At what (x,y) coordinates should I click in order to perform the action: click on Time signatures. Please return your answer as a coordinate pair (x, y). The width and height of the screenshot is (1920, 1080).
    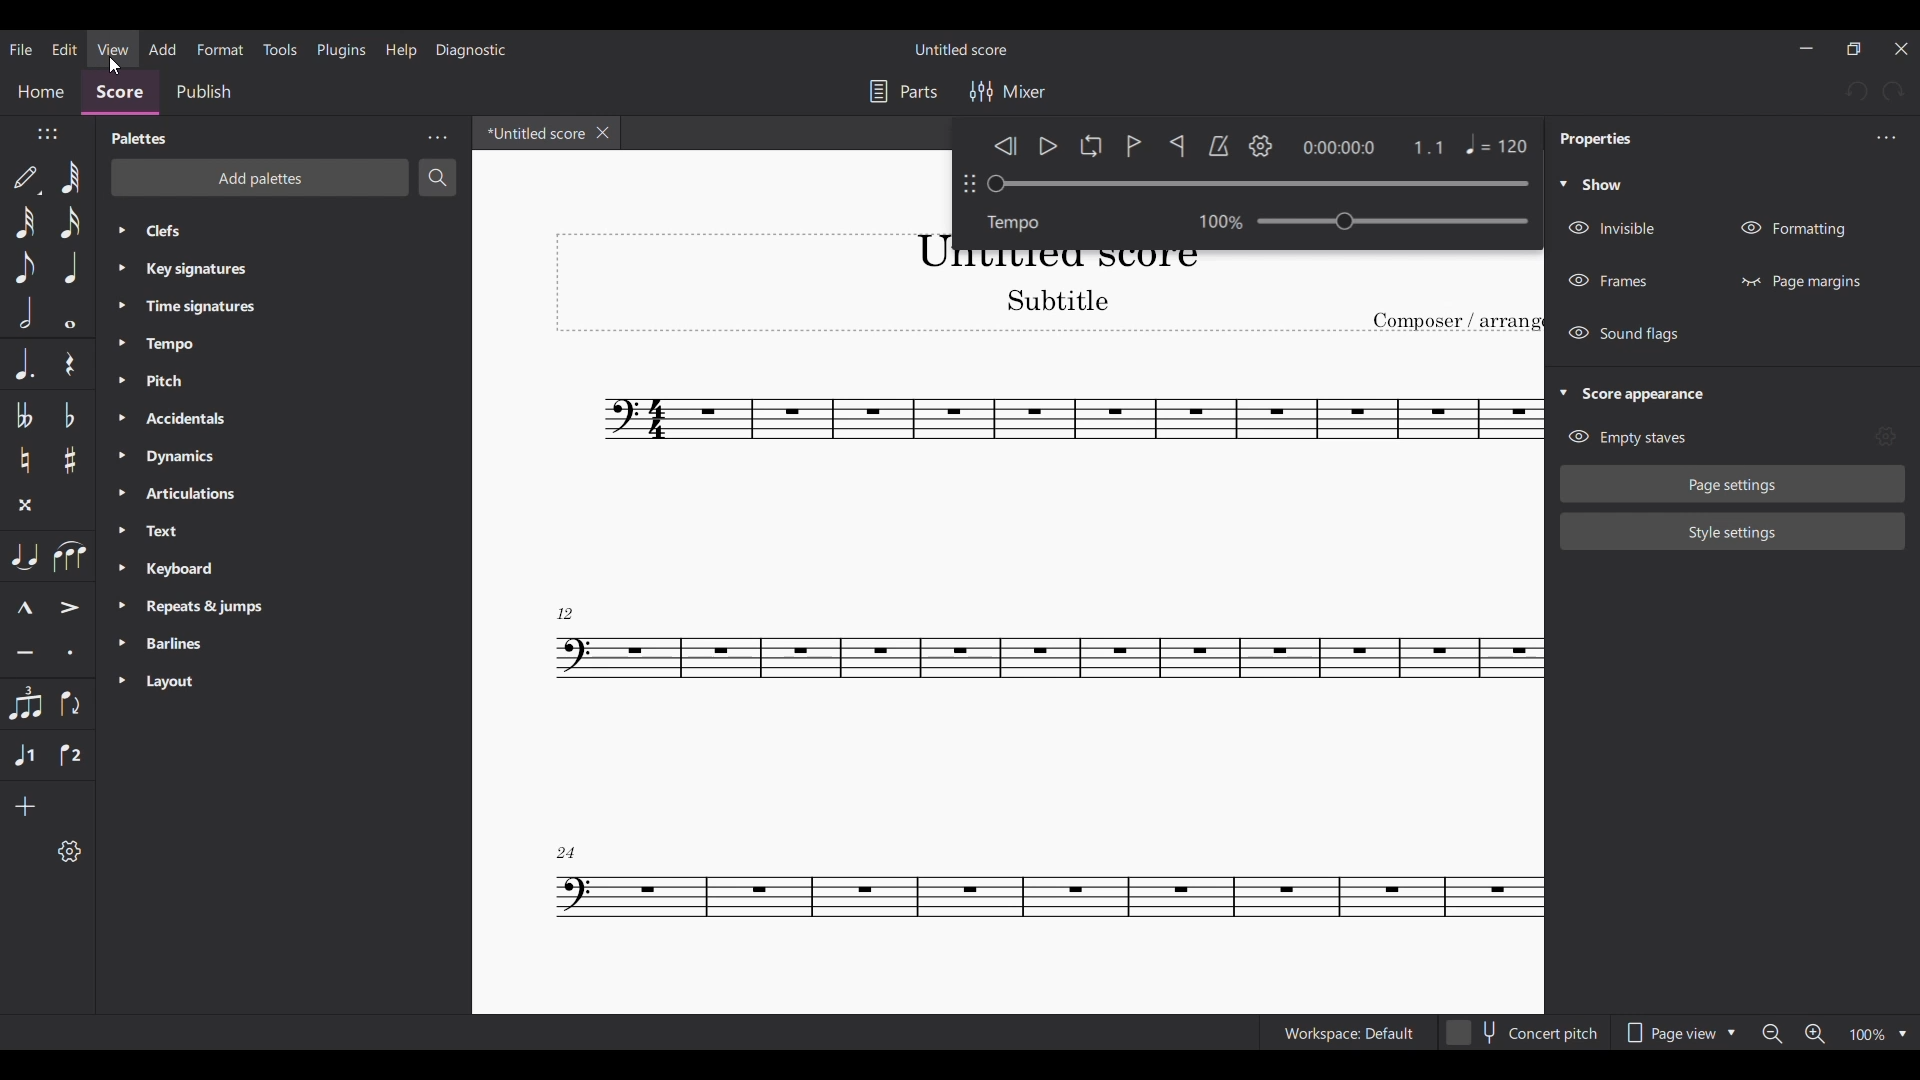
    Looking at the image, I should click on (262, 306).